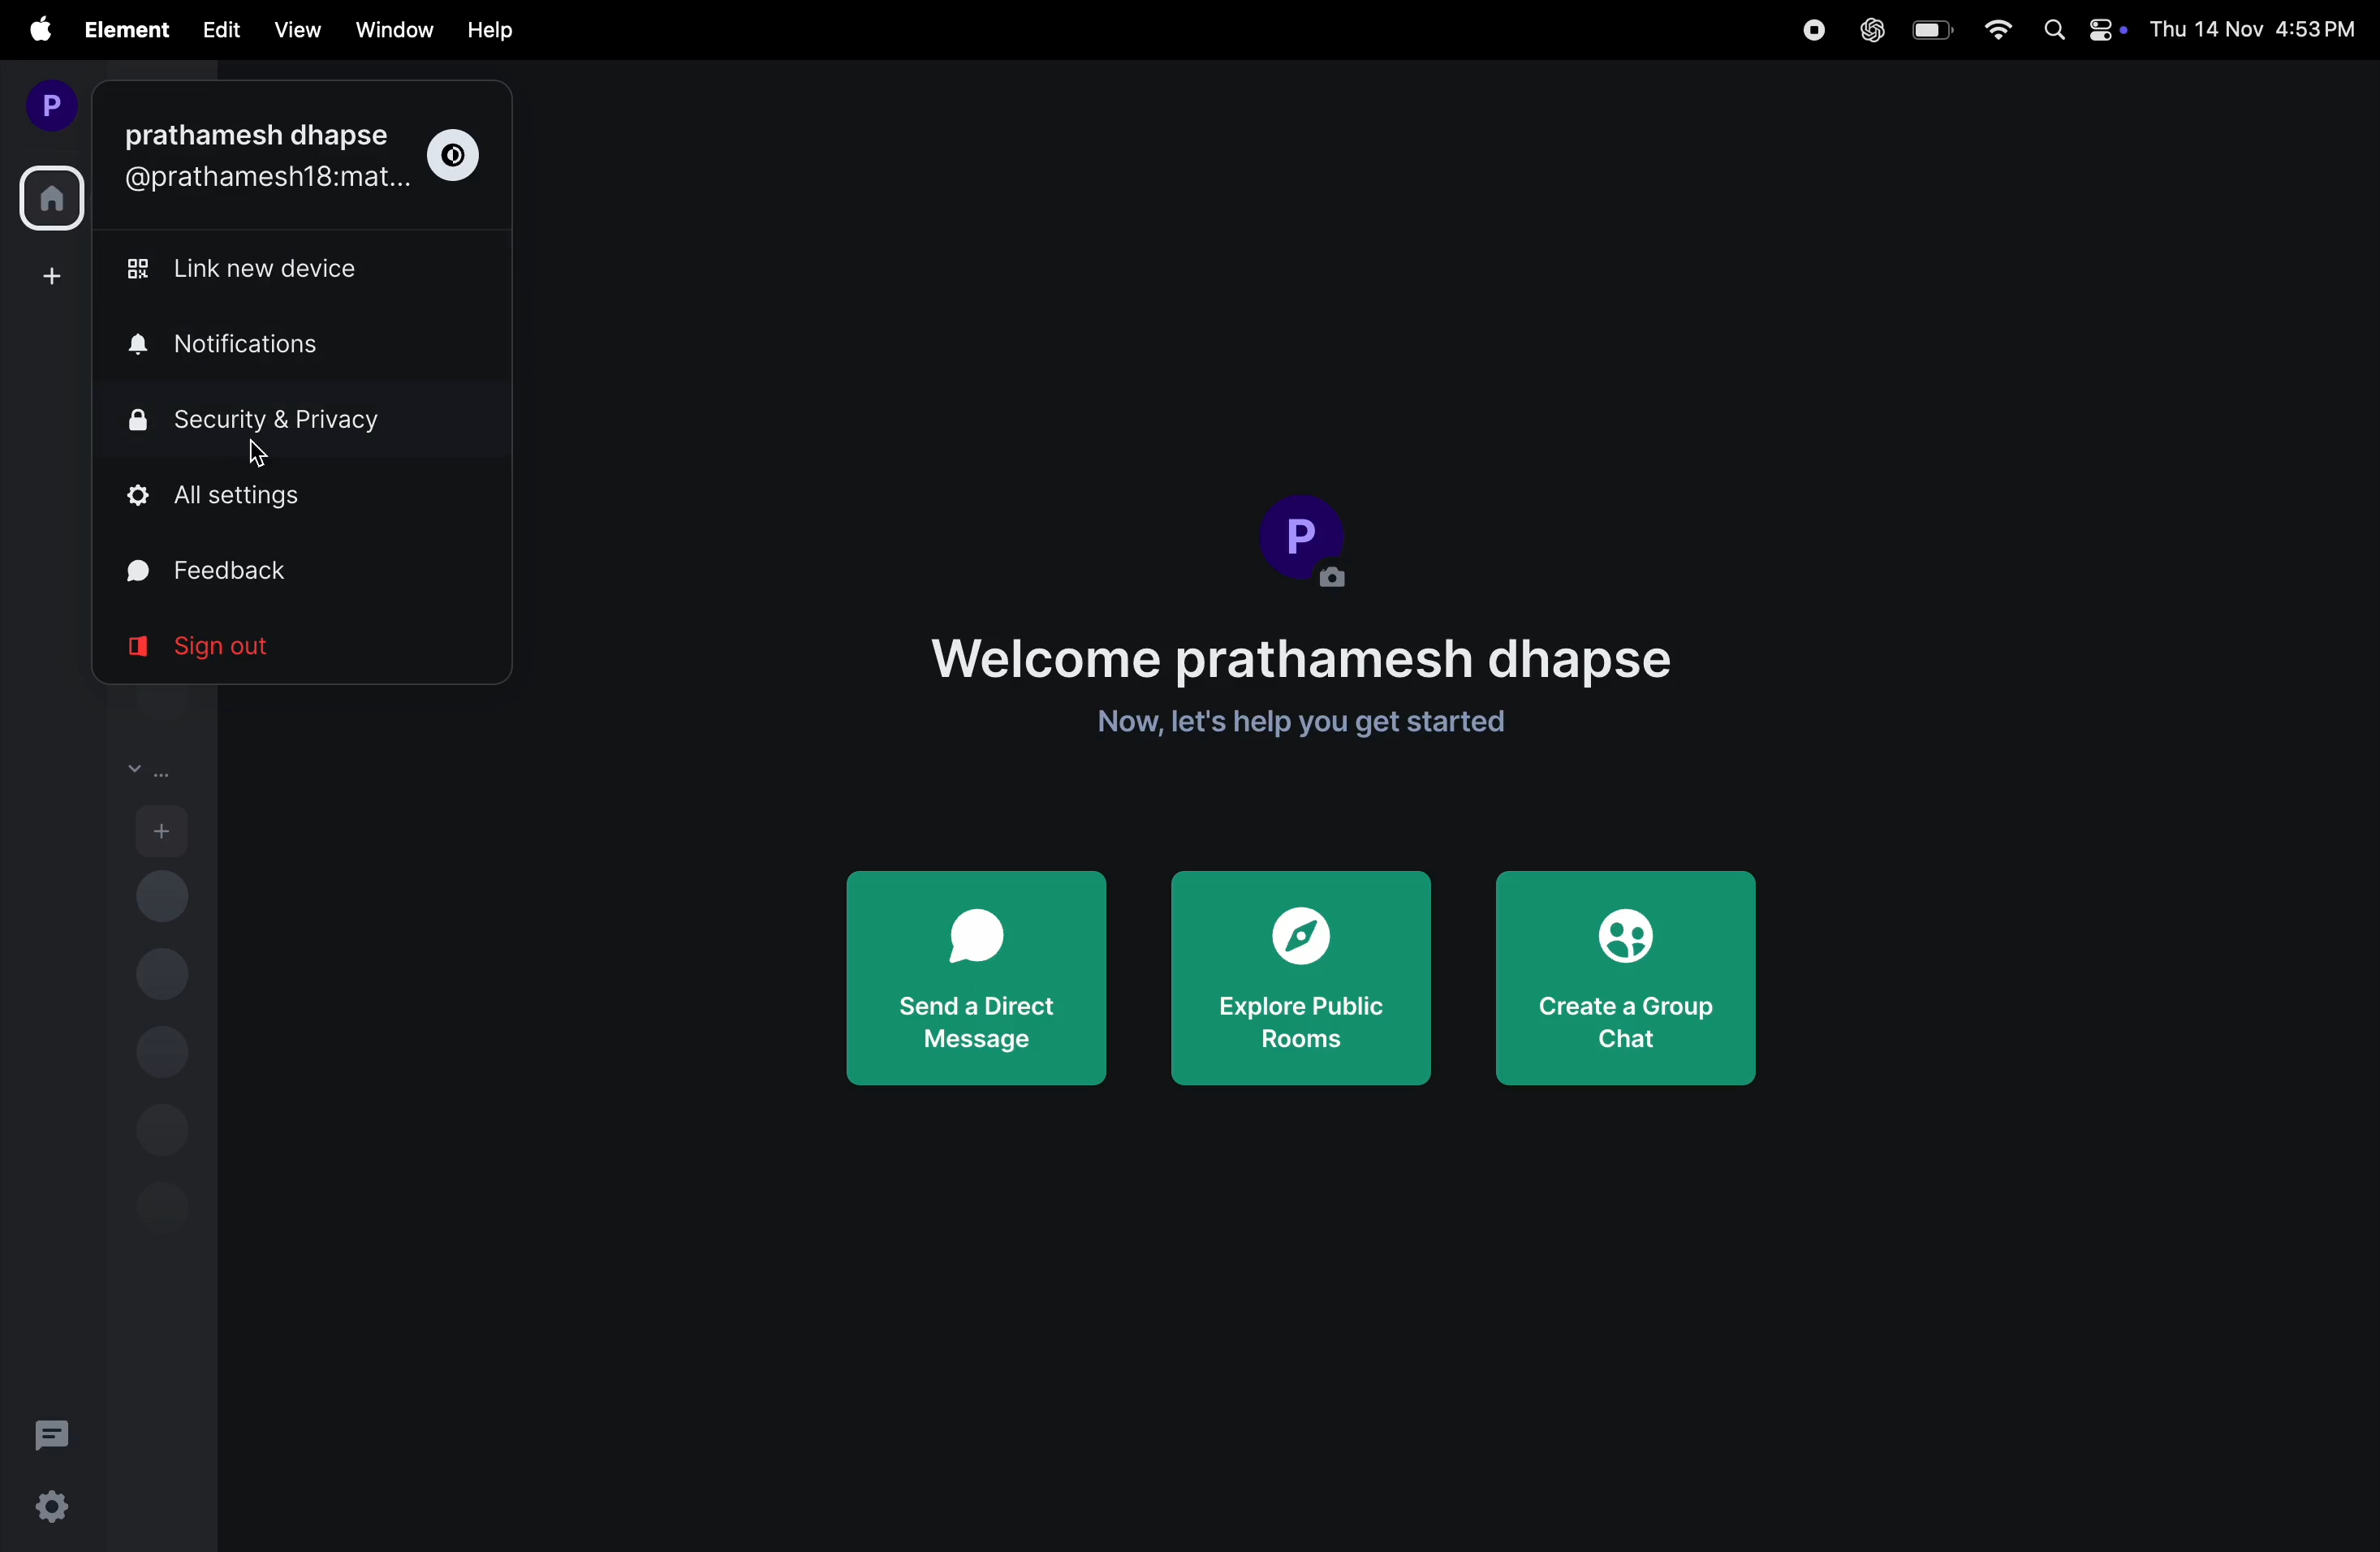 The width and height of the screenshot is (2380, 1552). Describe the element at coordinates (2099, 28) in the screenshot. I see `apple widgets` at that location.